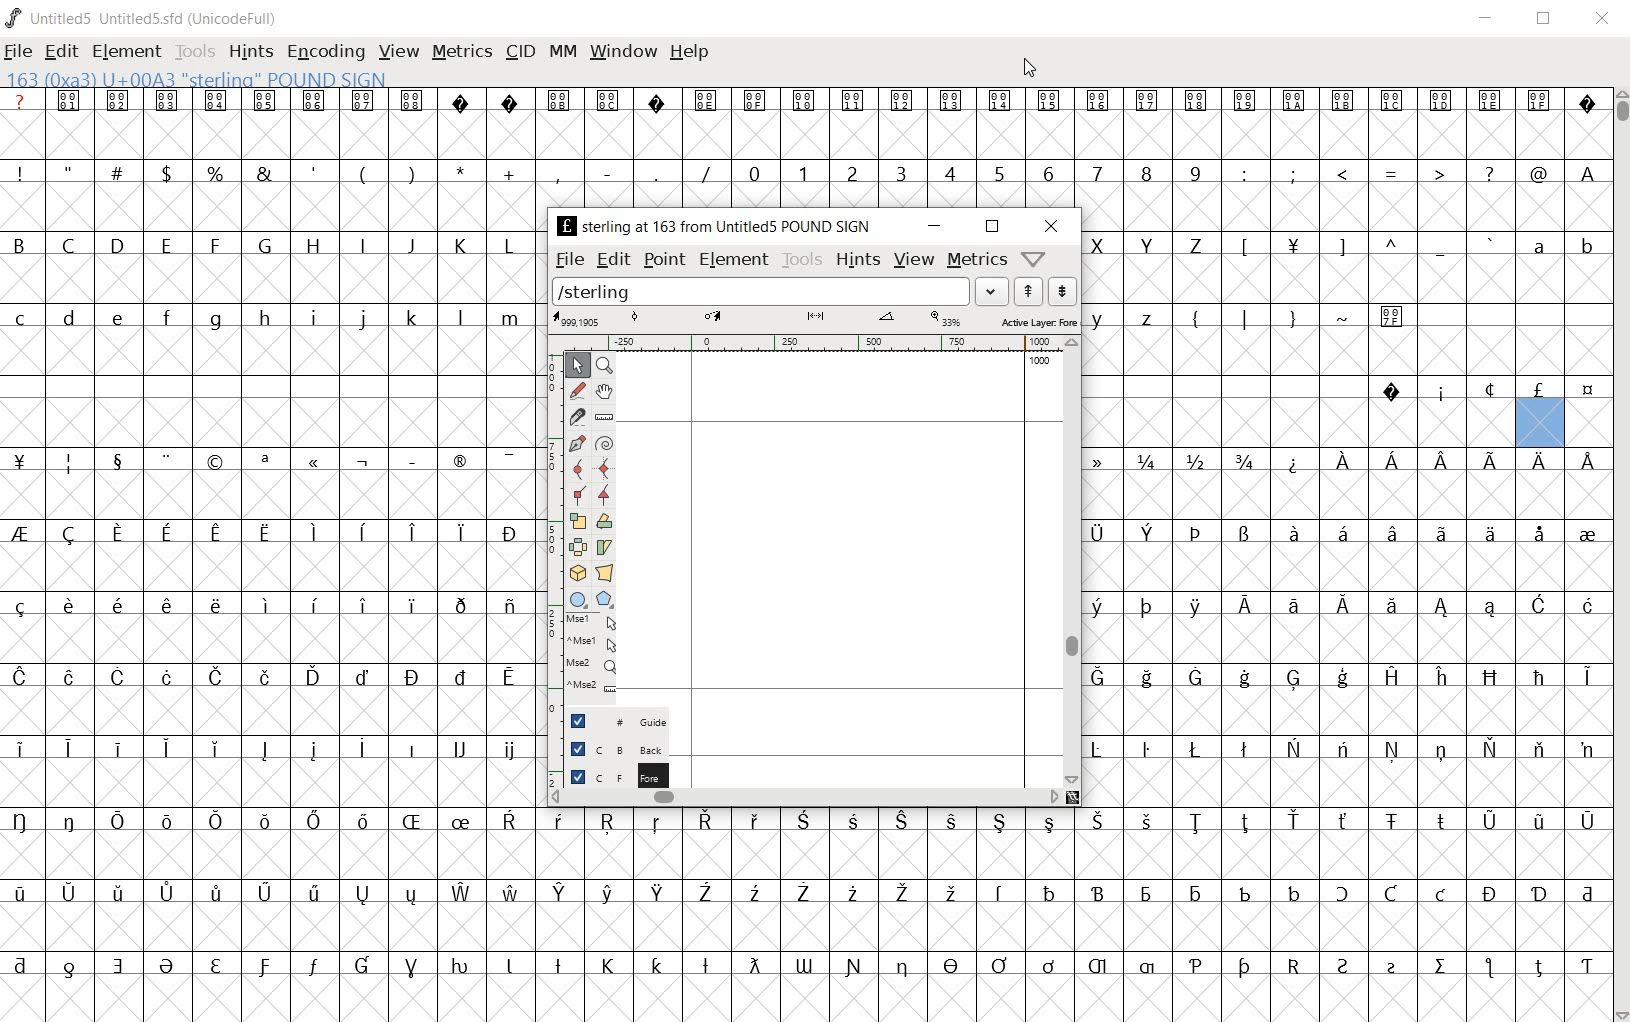  Describe the element at coordinates (411, 534) in the screenshot. I see `Symbol` at that location.